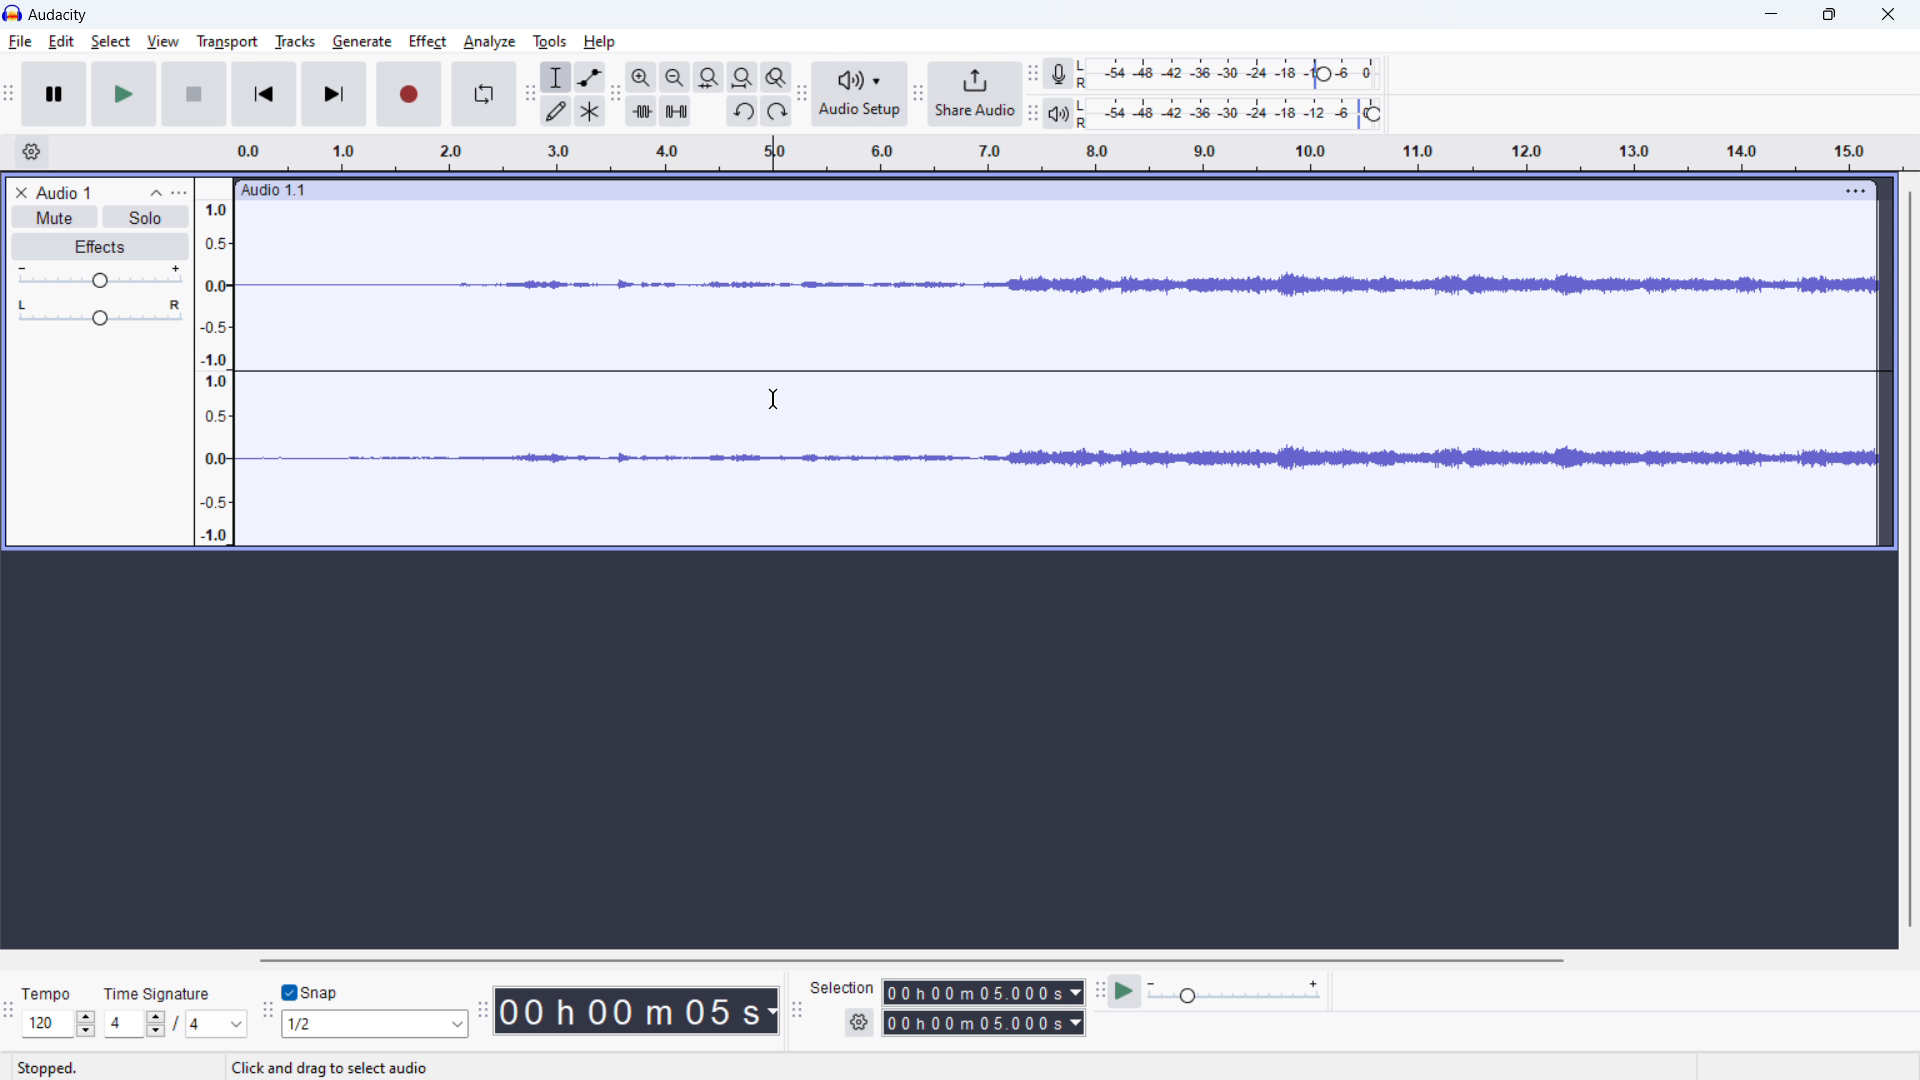  I want to click on redo, so click(776, 111).